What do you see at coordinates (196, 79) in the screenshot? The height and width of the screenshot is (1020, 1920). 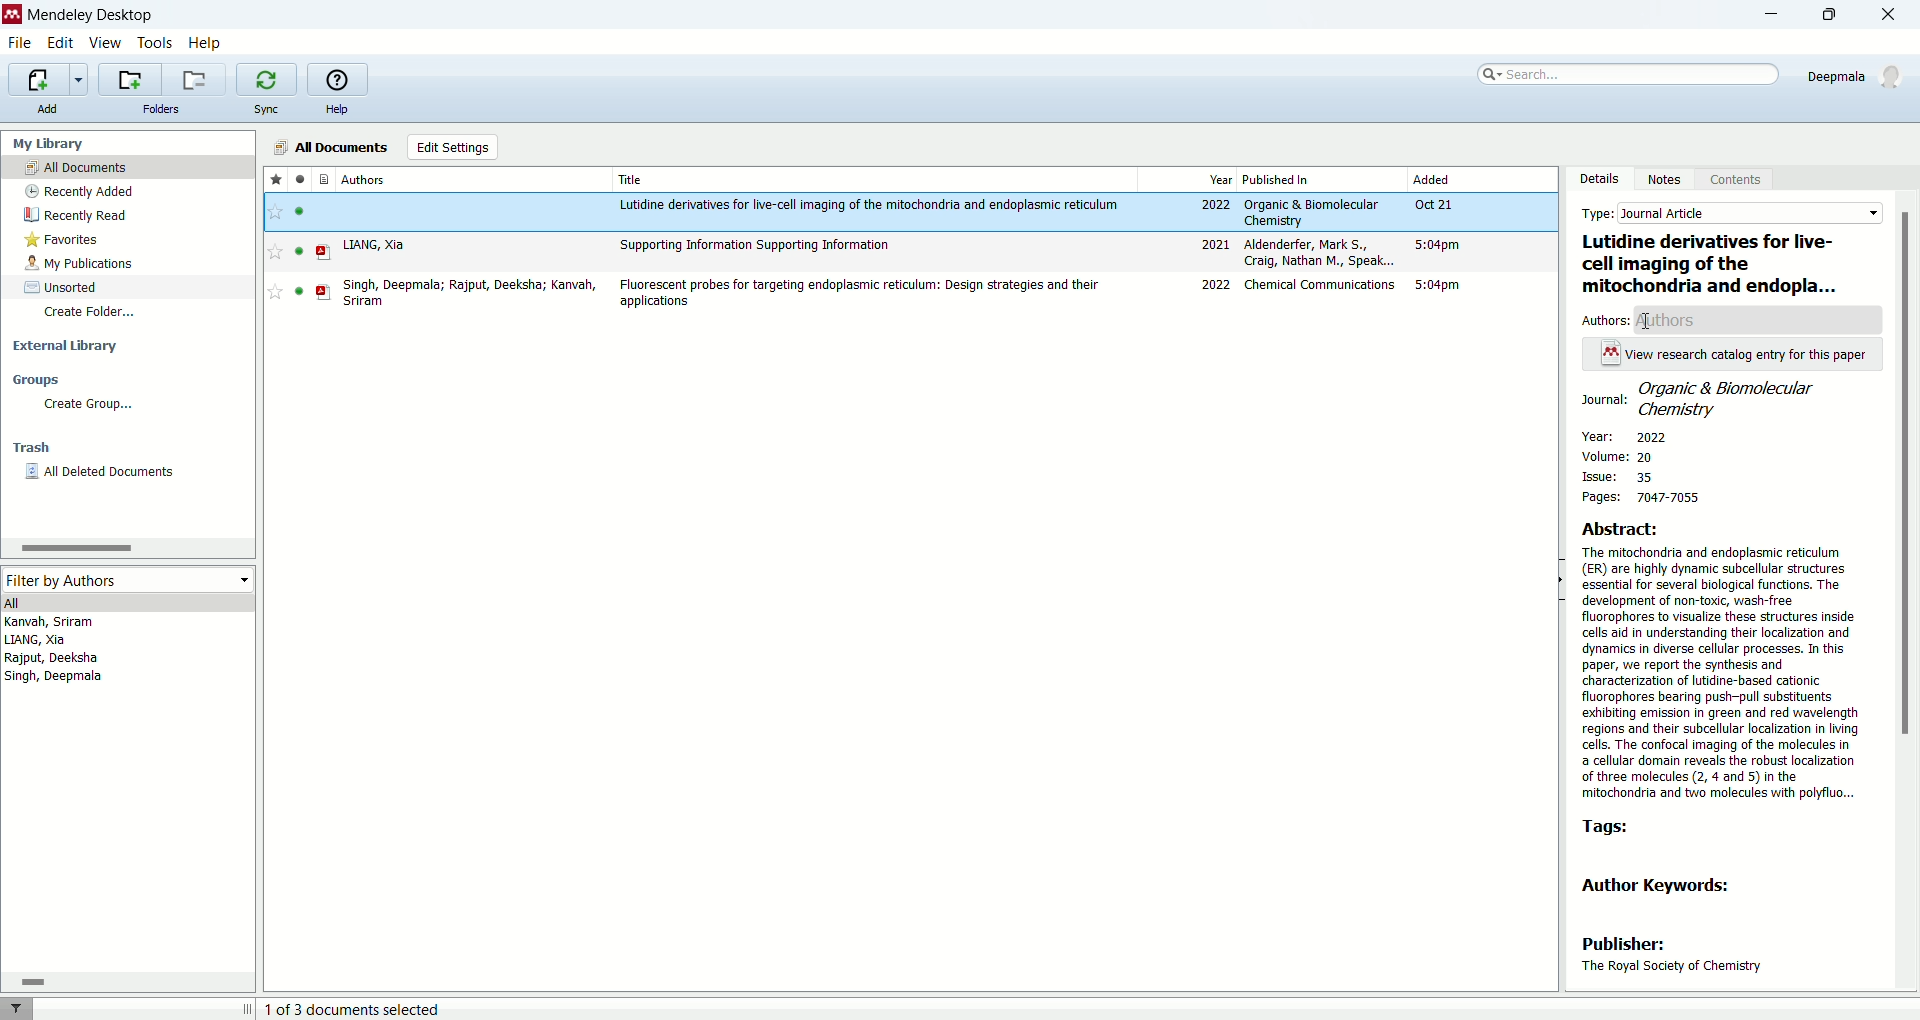 I see `remove current folder` at bounding box center [196, 79].